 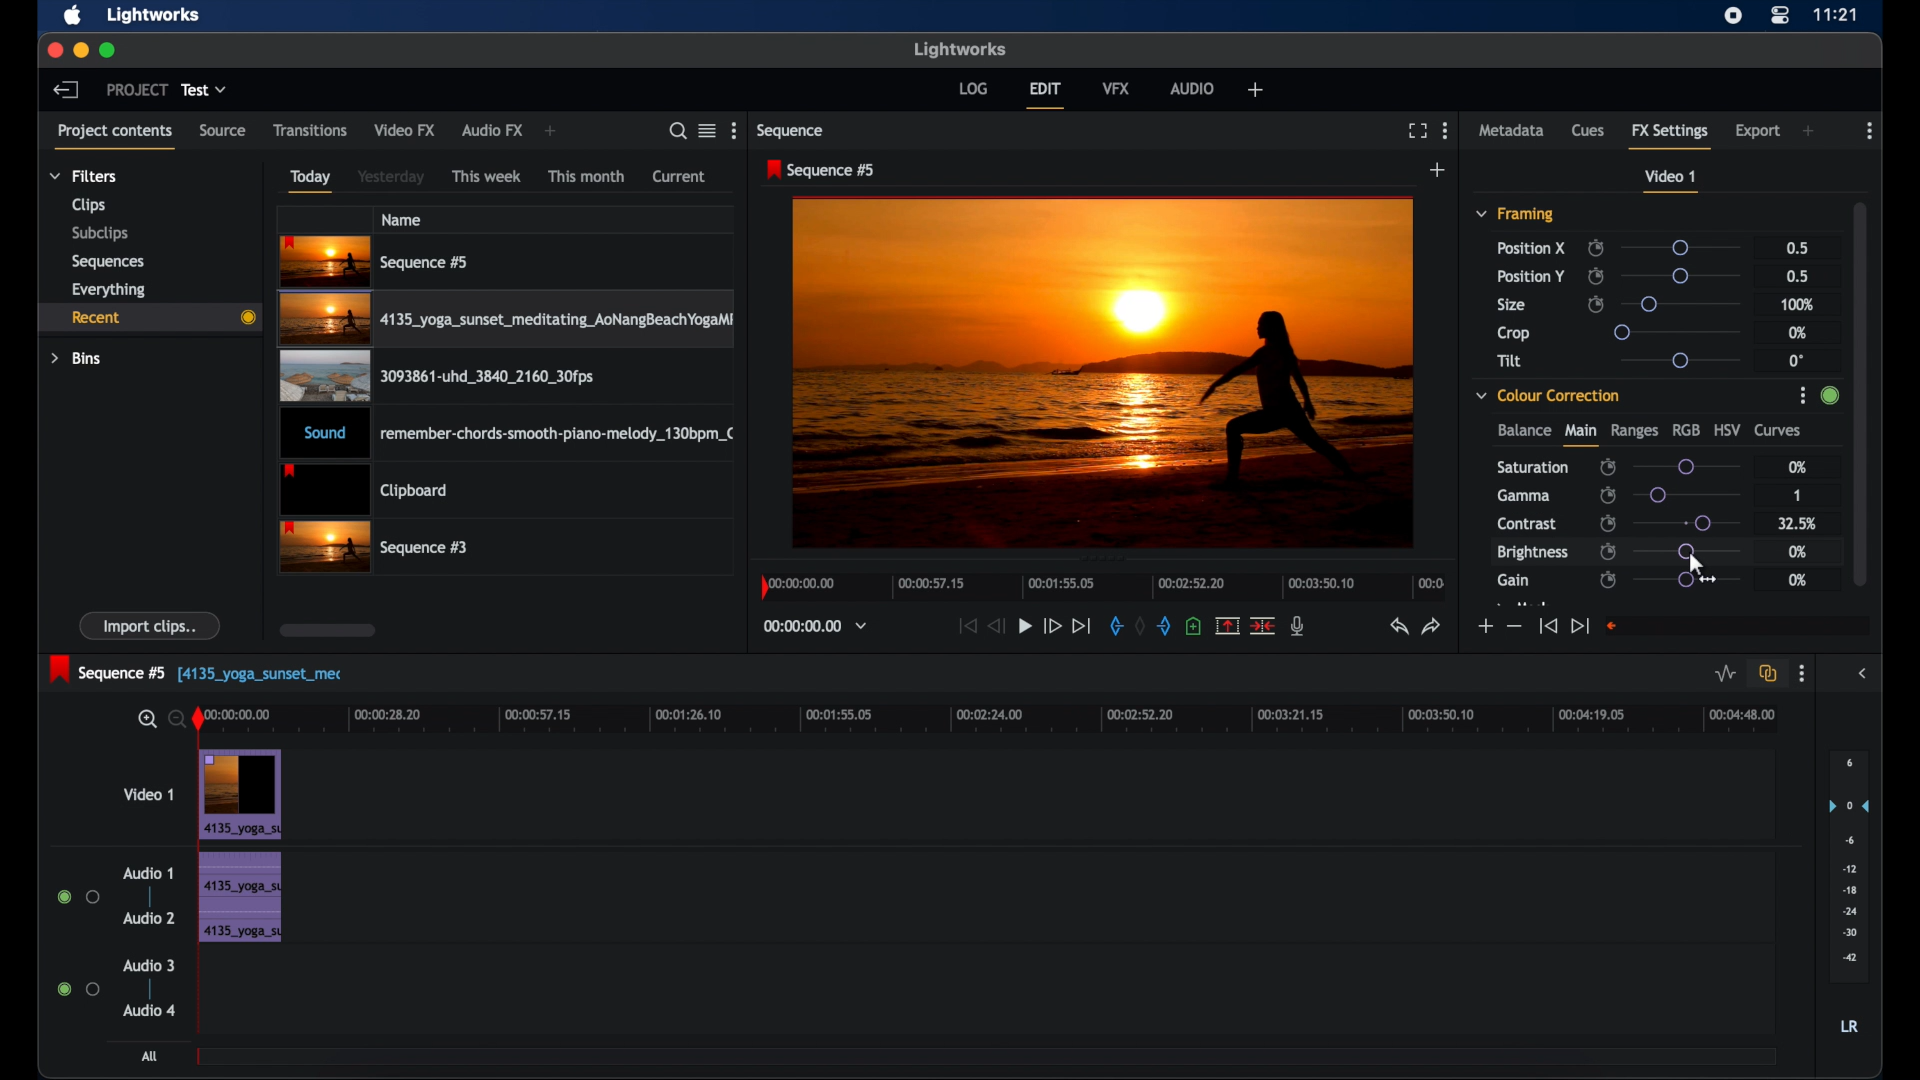 I want to click on 32.5%, so click(x=1799, y=523).